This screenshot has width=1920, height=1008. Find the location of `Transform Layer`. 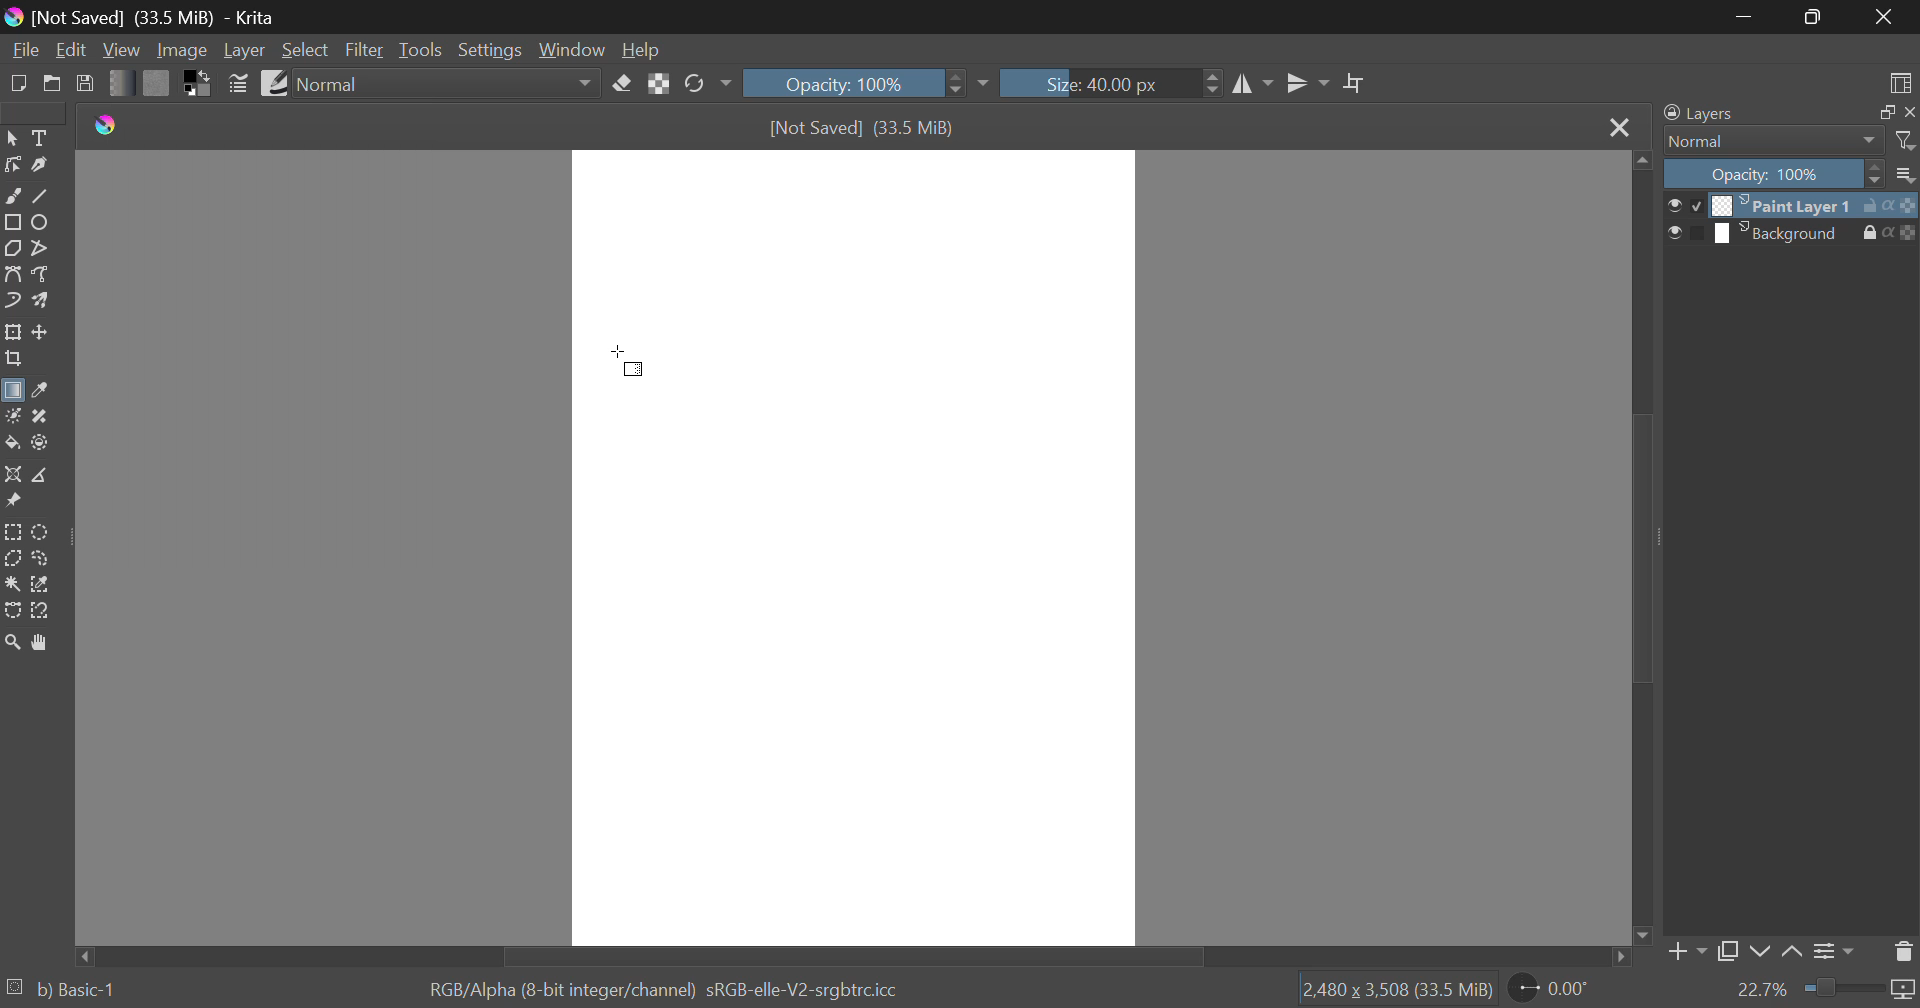

Transform Layer is located at coordinates (12, 332).